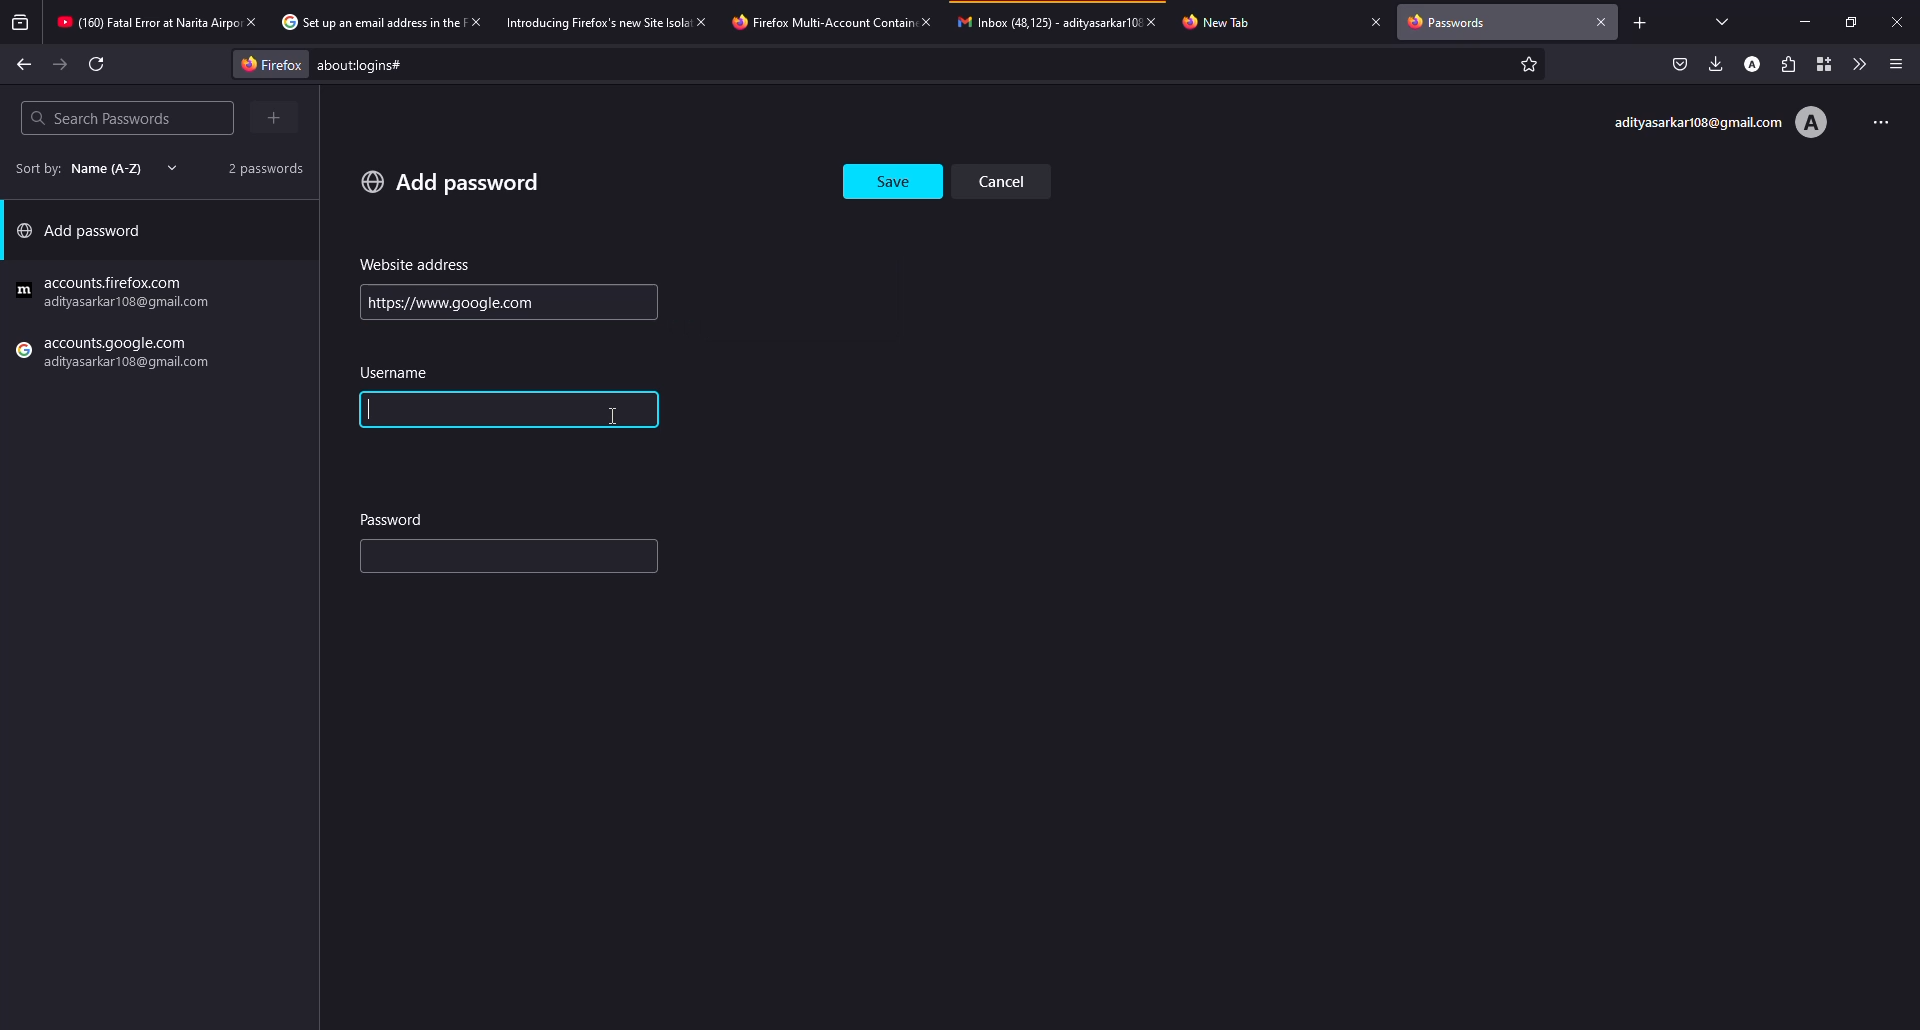 The width and height of the screenshot is (1920, 1030). Describe the element at coordinates (98, 64) in the screenshot. I see `refresh` at that location.